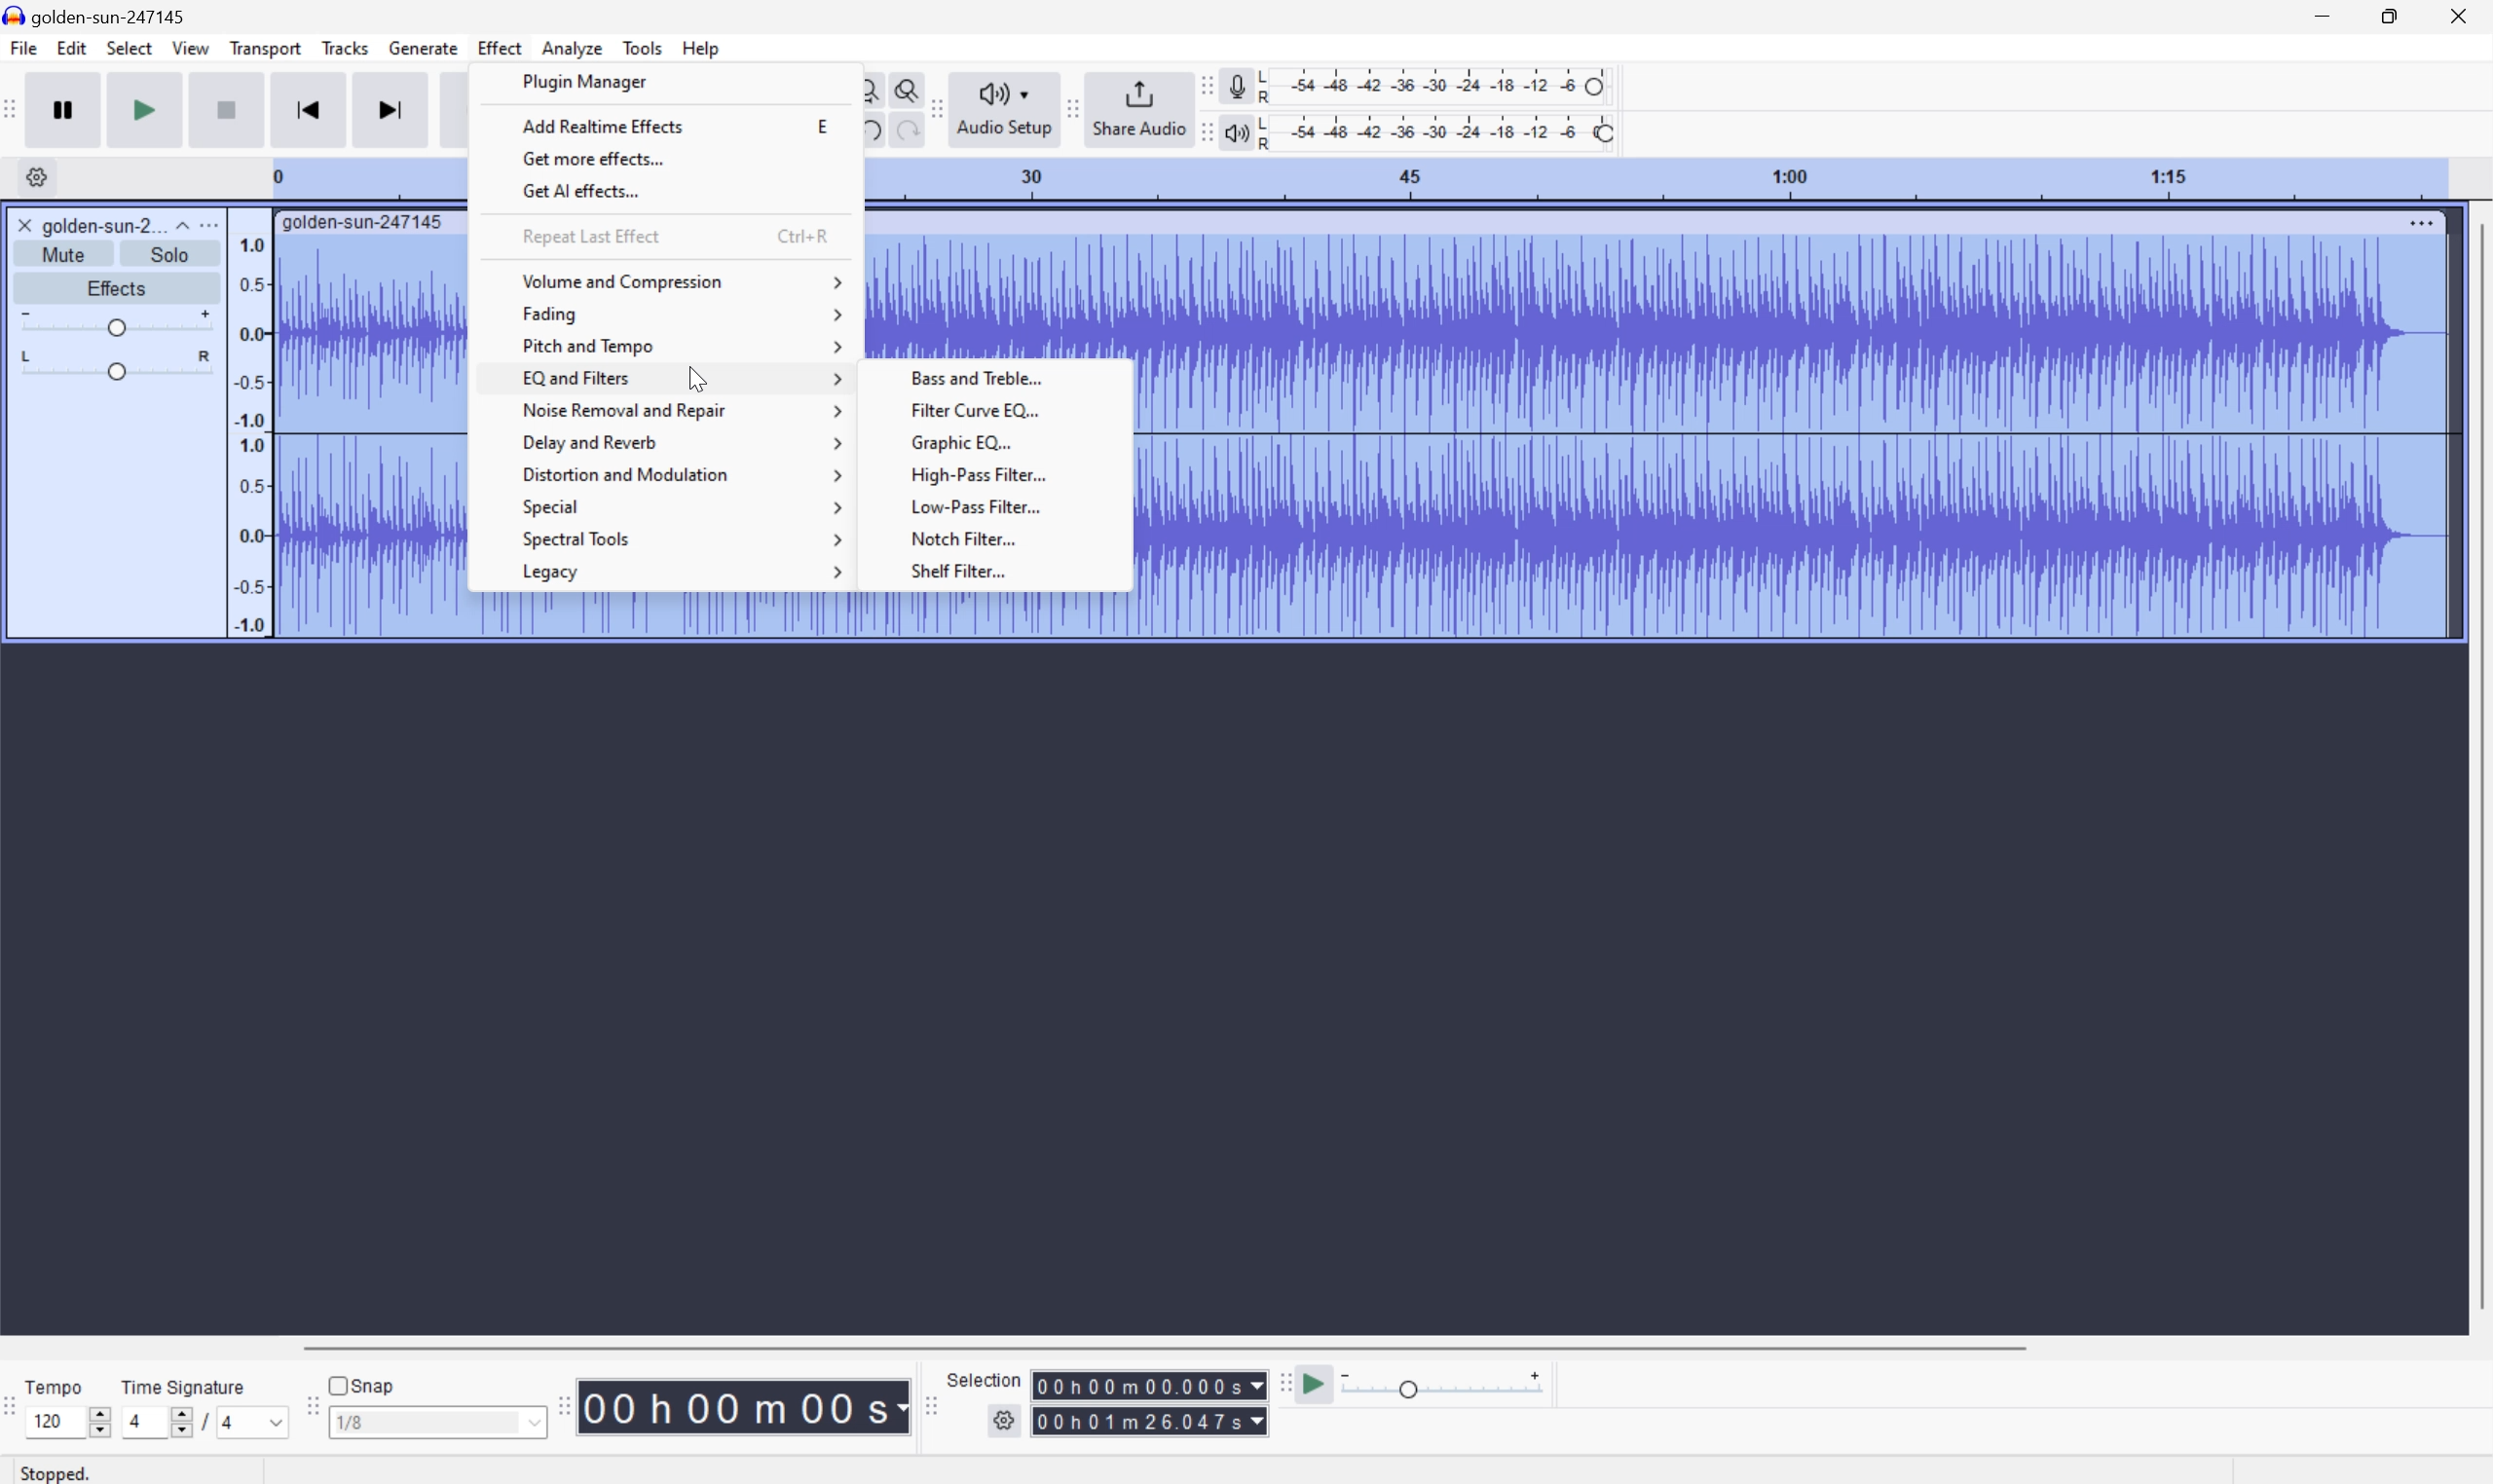  Describe the element at coordinates (1149, 1385) in the screenshot. I see `` at that location.